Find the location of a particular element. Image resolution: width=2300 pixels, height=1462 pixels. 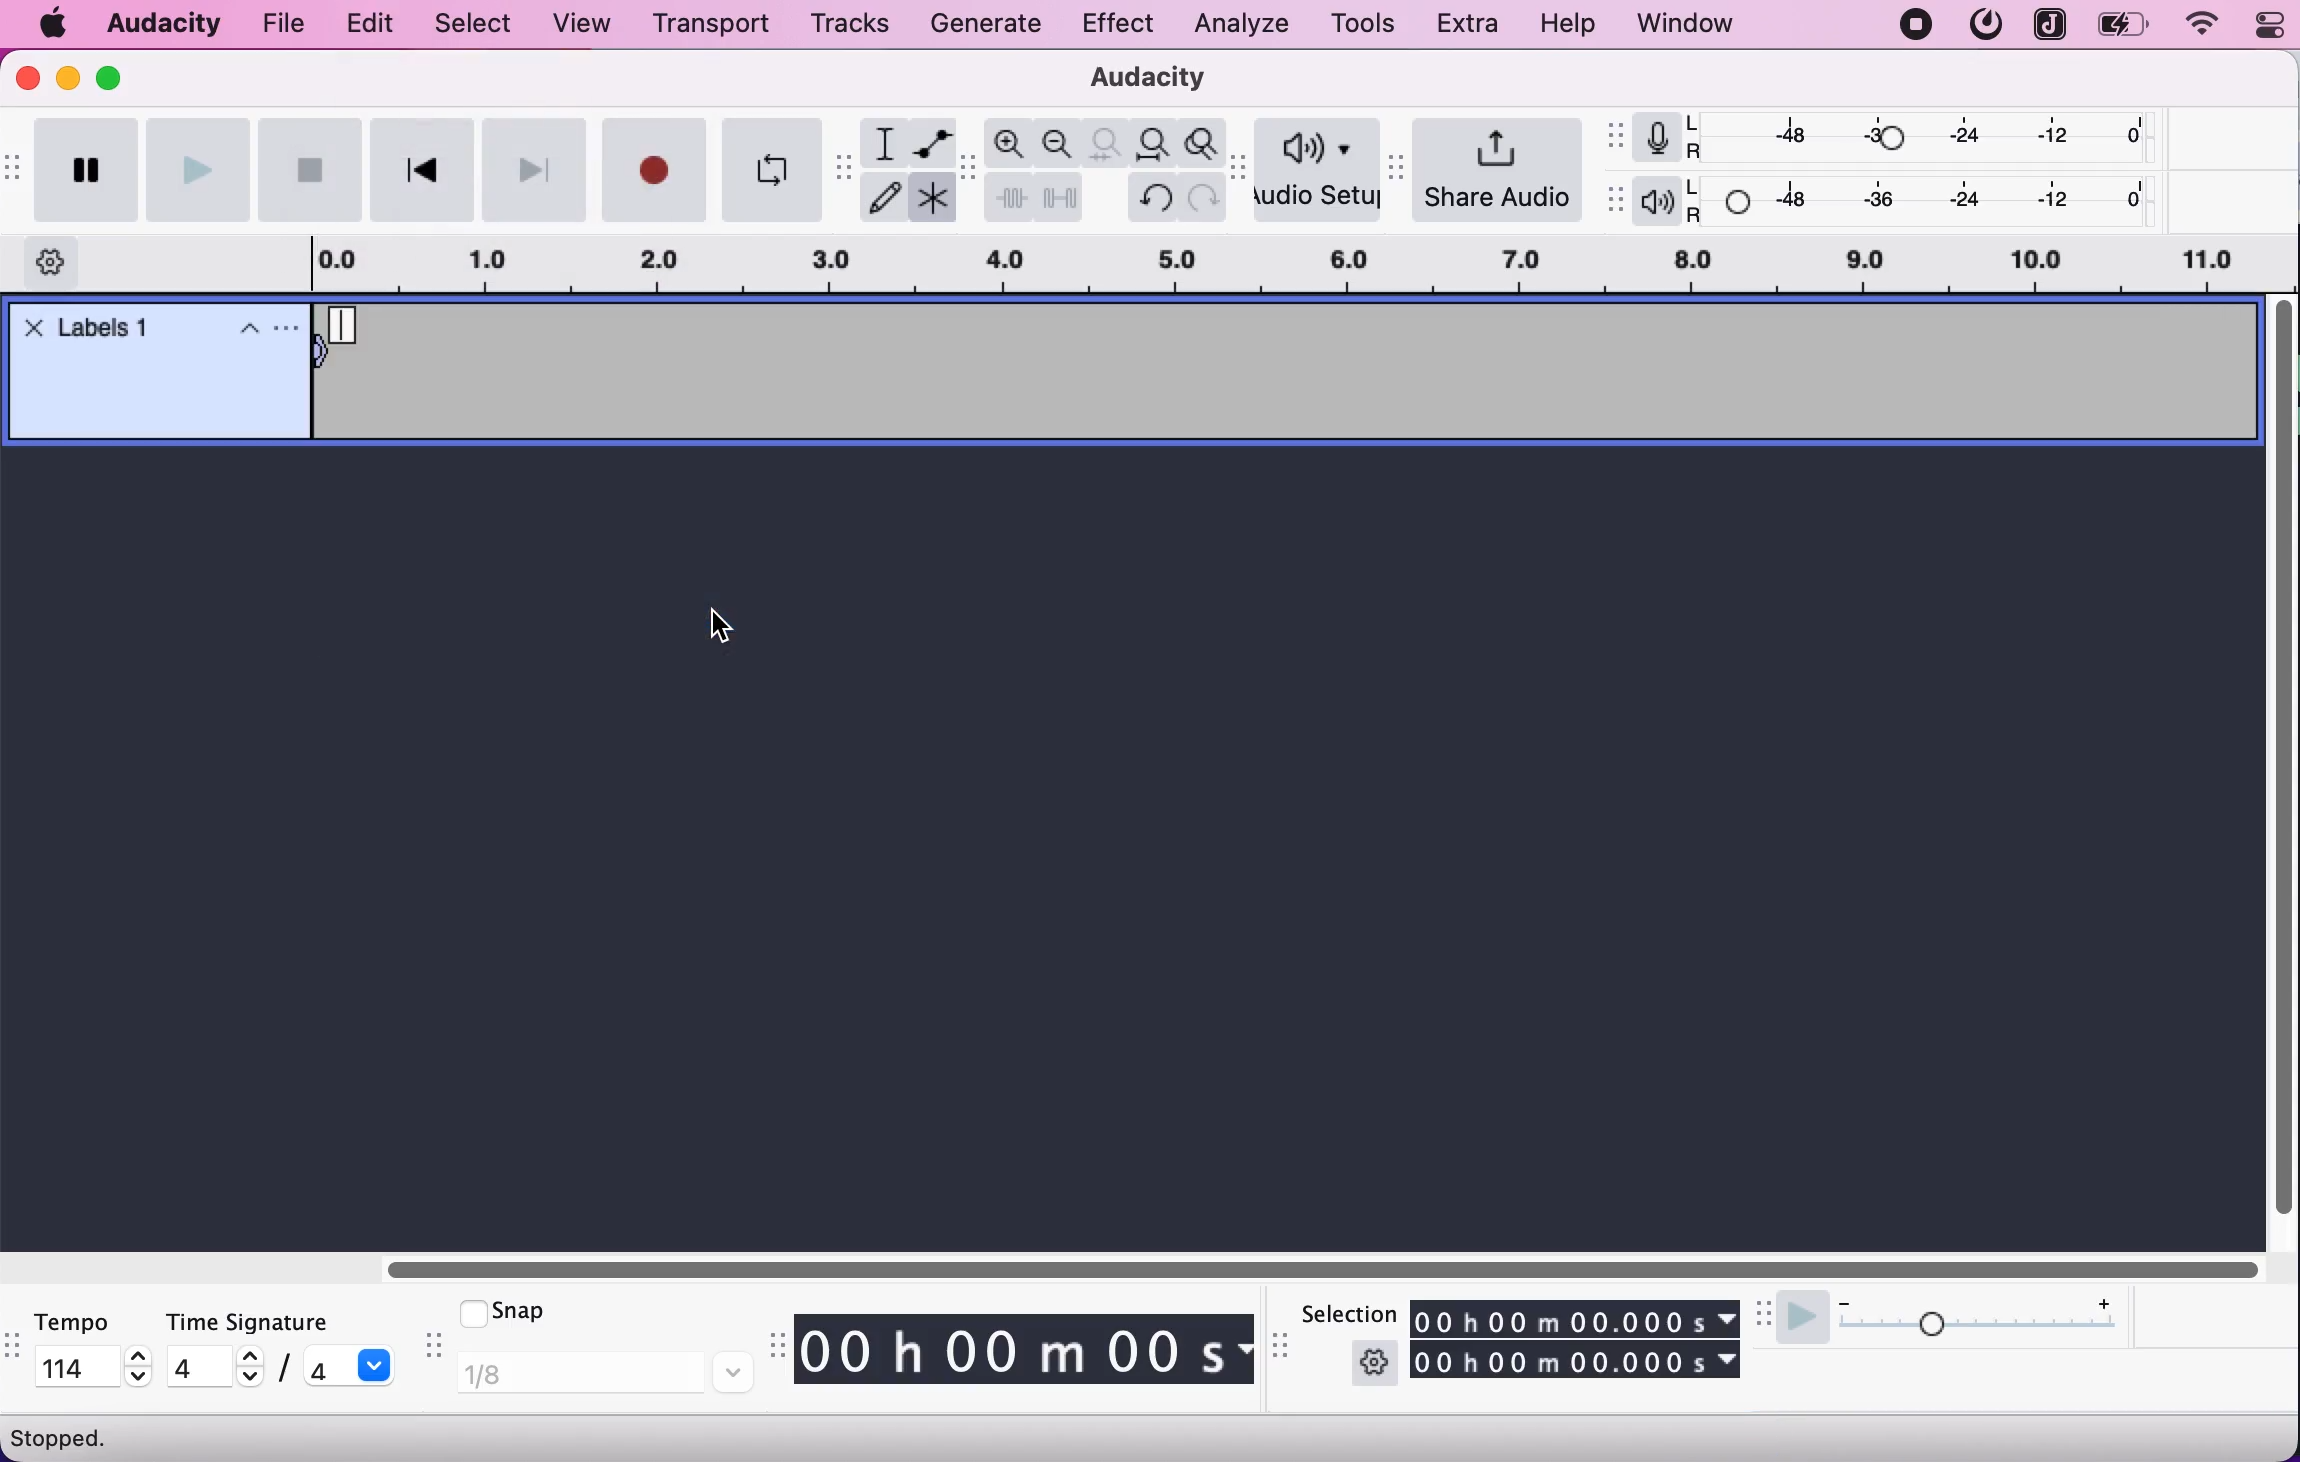

select is located at coordinates (469, 25).